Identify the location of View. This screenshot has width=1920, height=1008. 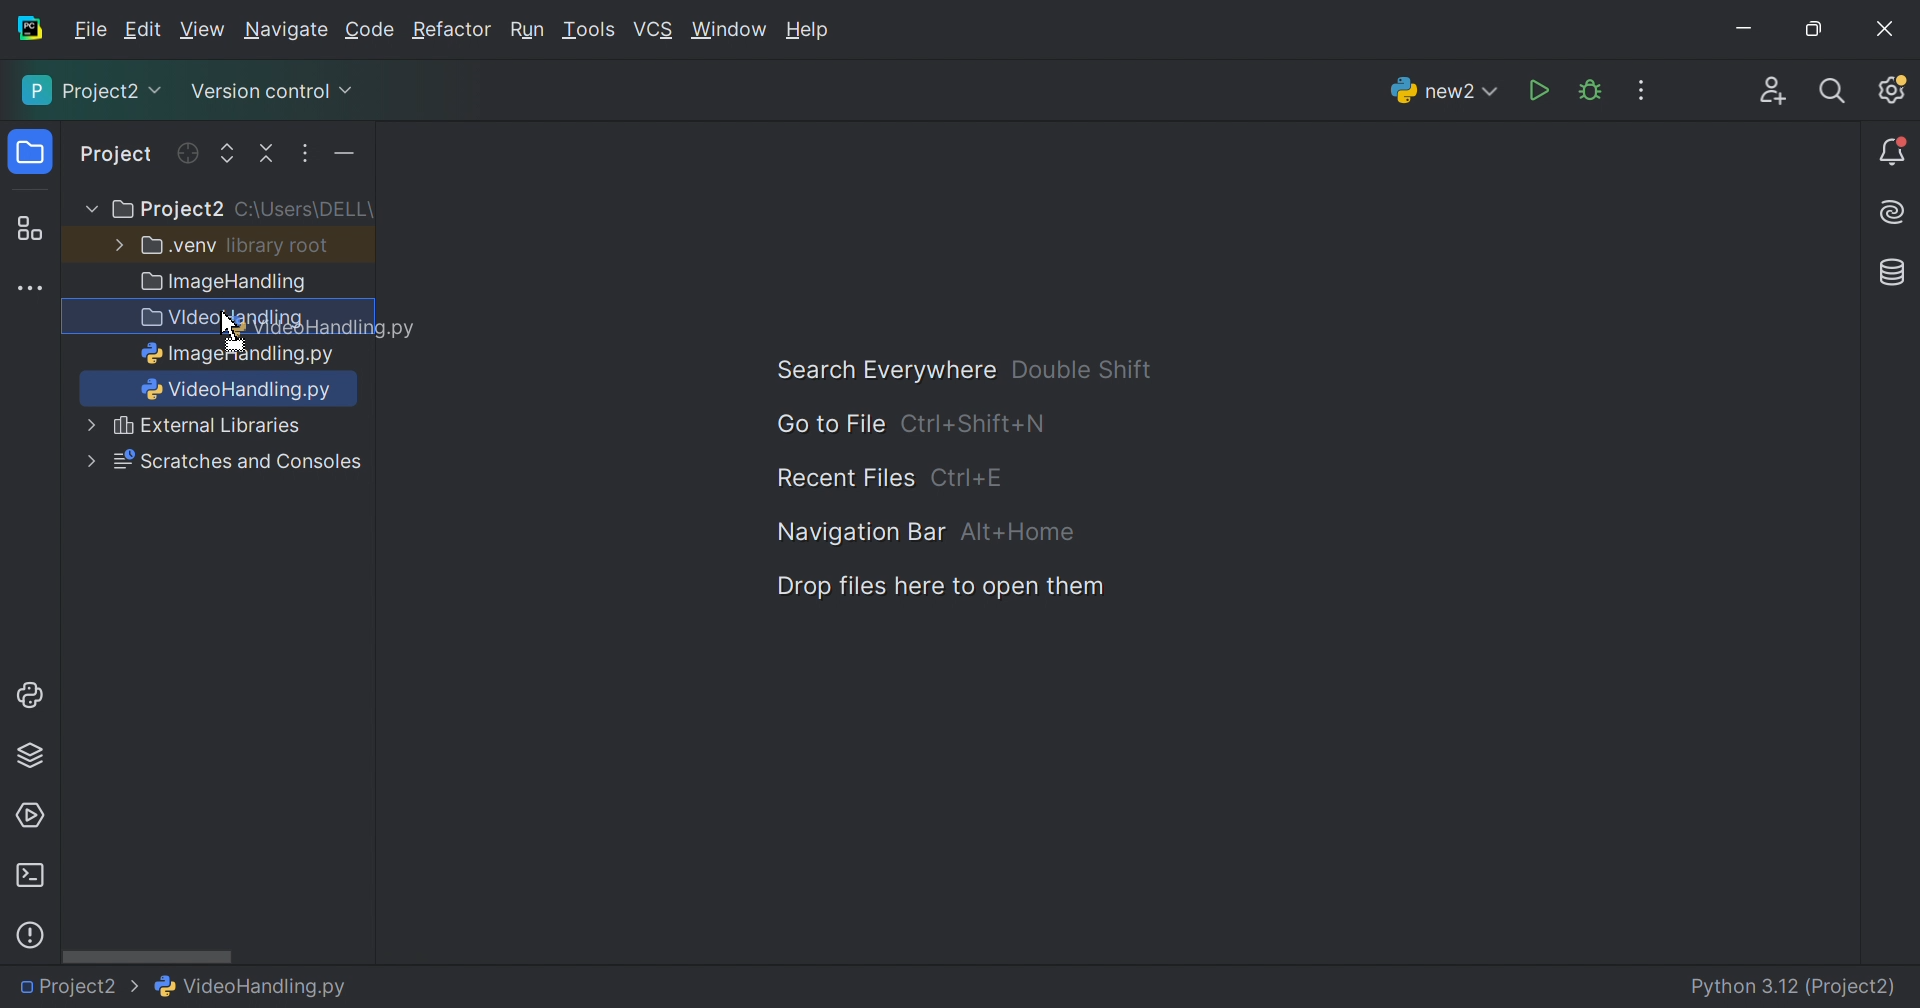
(205, 30).